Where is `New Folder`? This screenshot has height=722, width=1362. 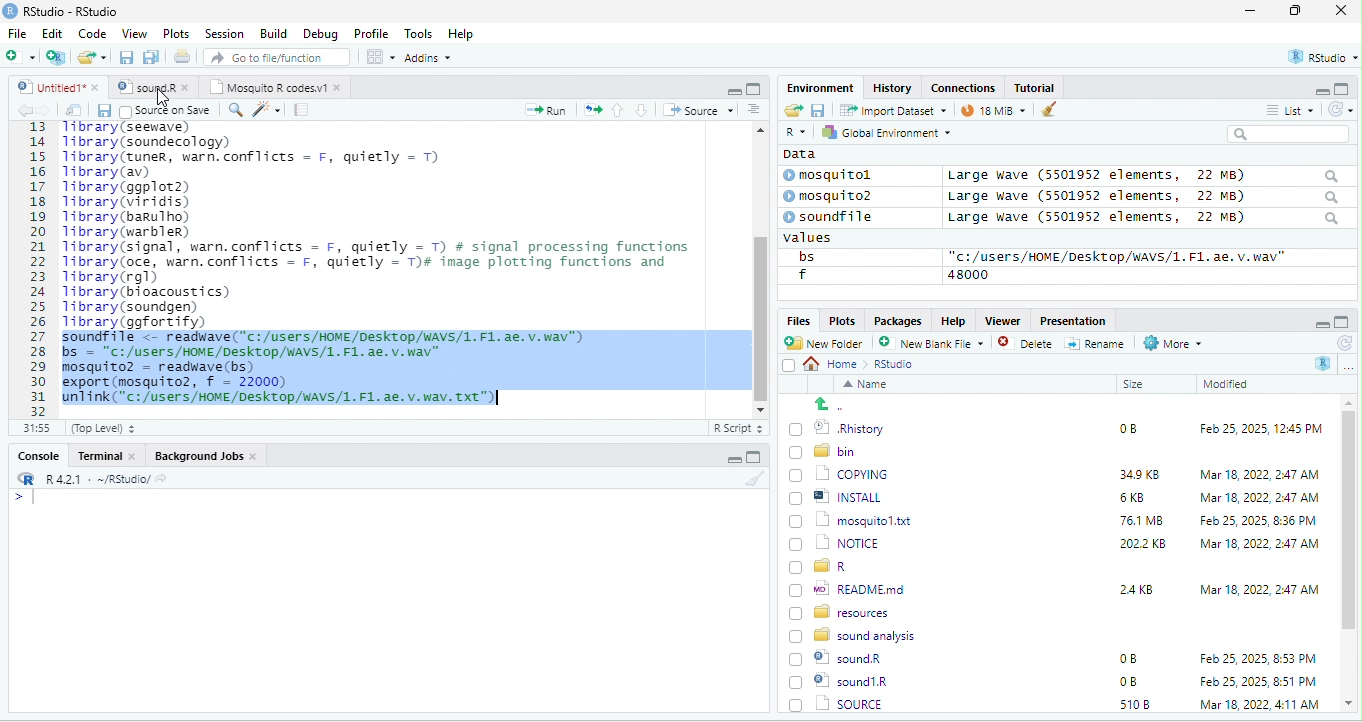
New Folder is located at coordinates (828, 343).